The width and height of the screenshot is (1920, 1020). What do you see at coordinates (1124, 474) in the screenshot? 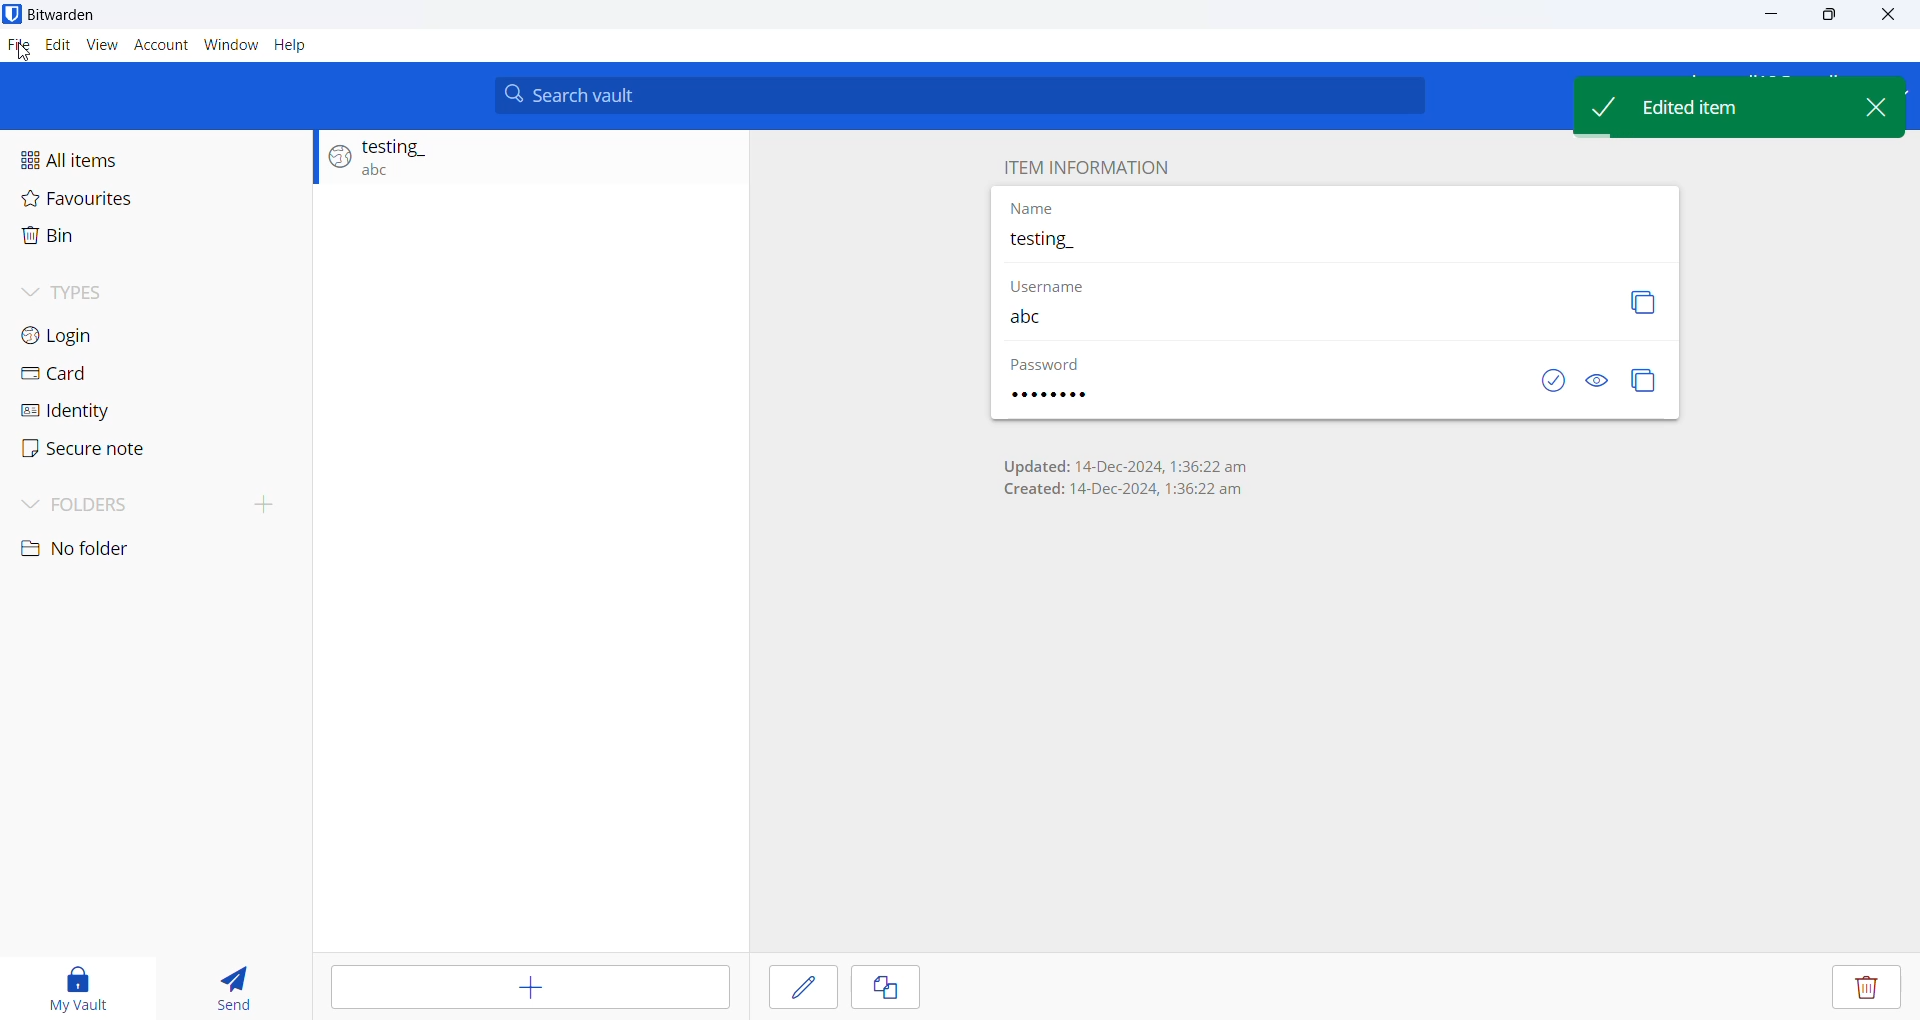
I see `Updation and creation date` at bounding box center [1124, 474].